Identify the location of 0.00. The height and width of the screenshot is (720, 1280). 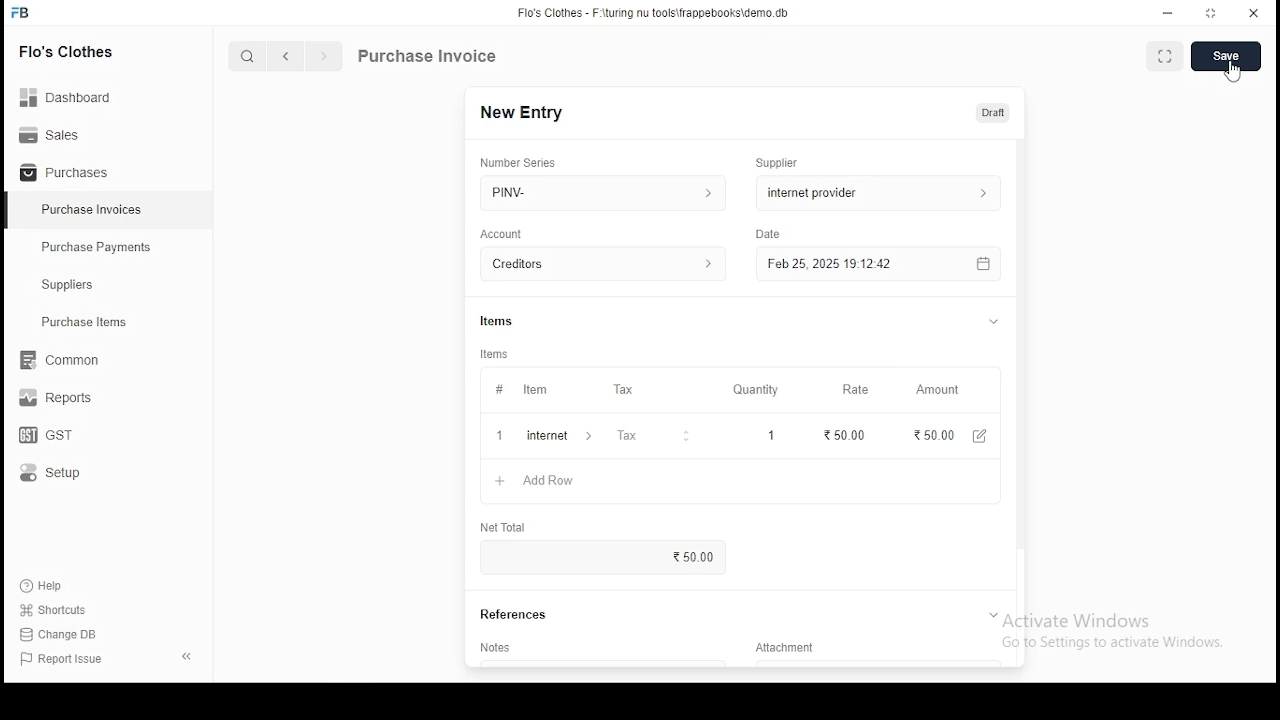
(923, 435).